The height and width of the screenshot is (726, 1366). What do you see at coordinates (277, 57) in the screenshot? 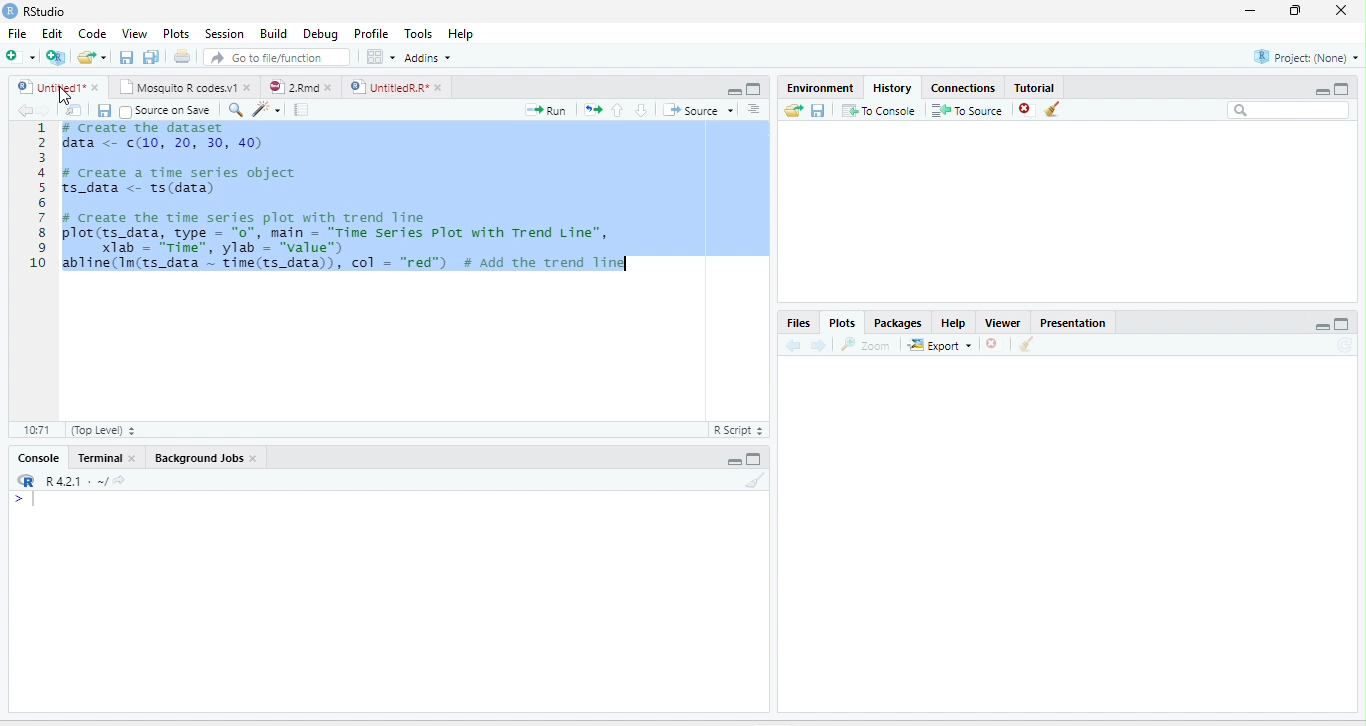
I see `Go to file/function` at bounding box center [277, 57].